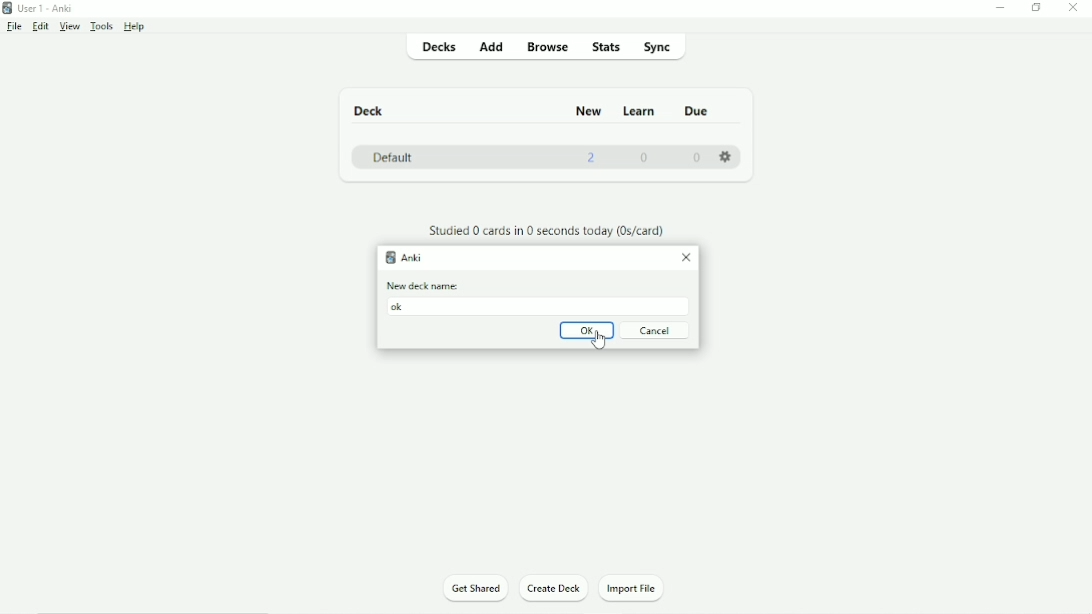 Image resolution: width=1092 pixels, height=614 pixels. Describe the element at coordinates (475, 587) in the screenshot. I see `Get Shared` at that location.